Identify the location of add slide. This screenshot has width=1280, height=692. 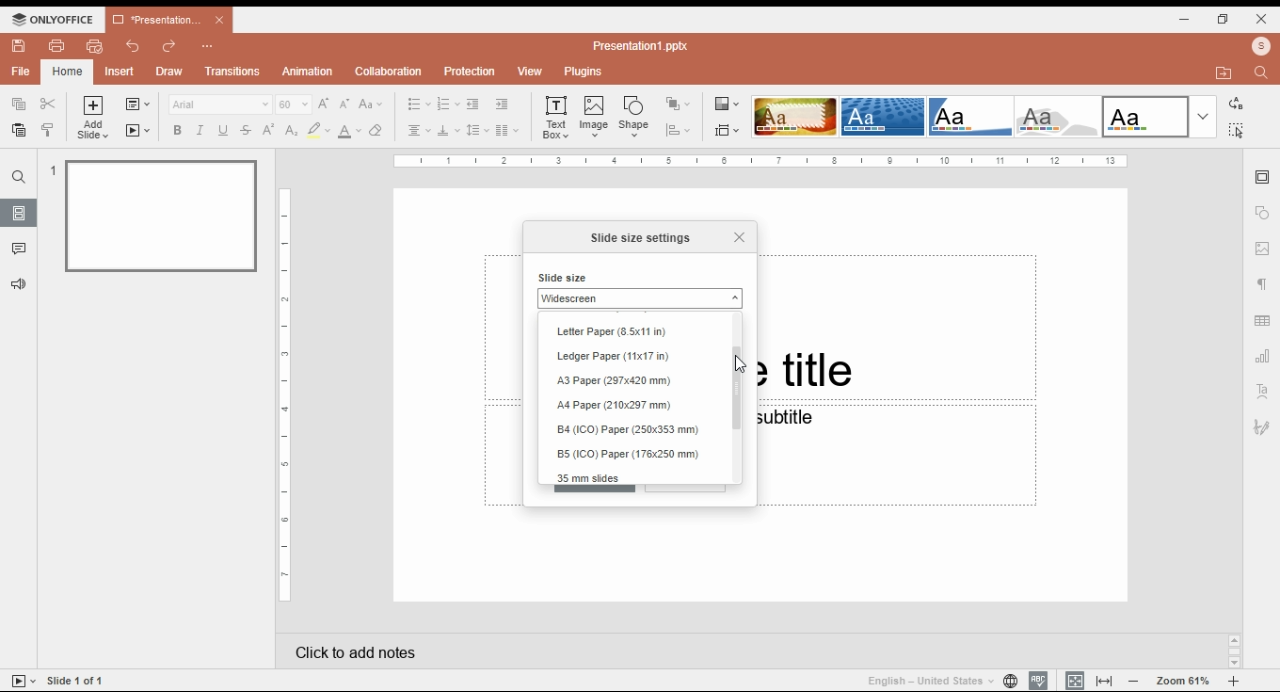
(95, 118).